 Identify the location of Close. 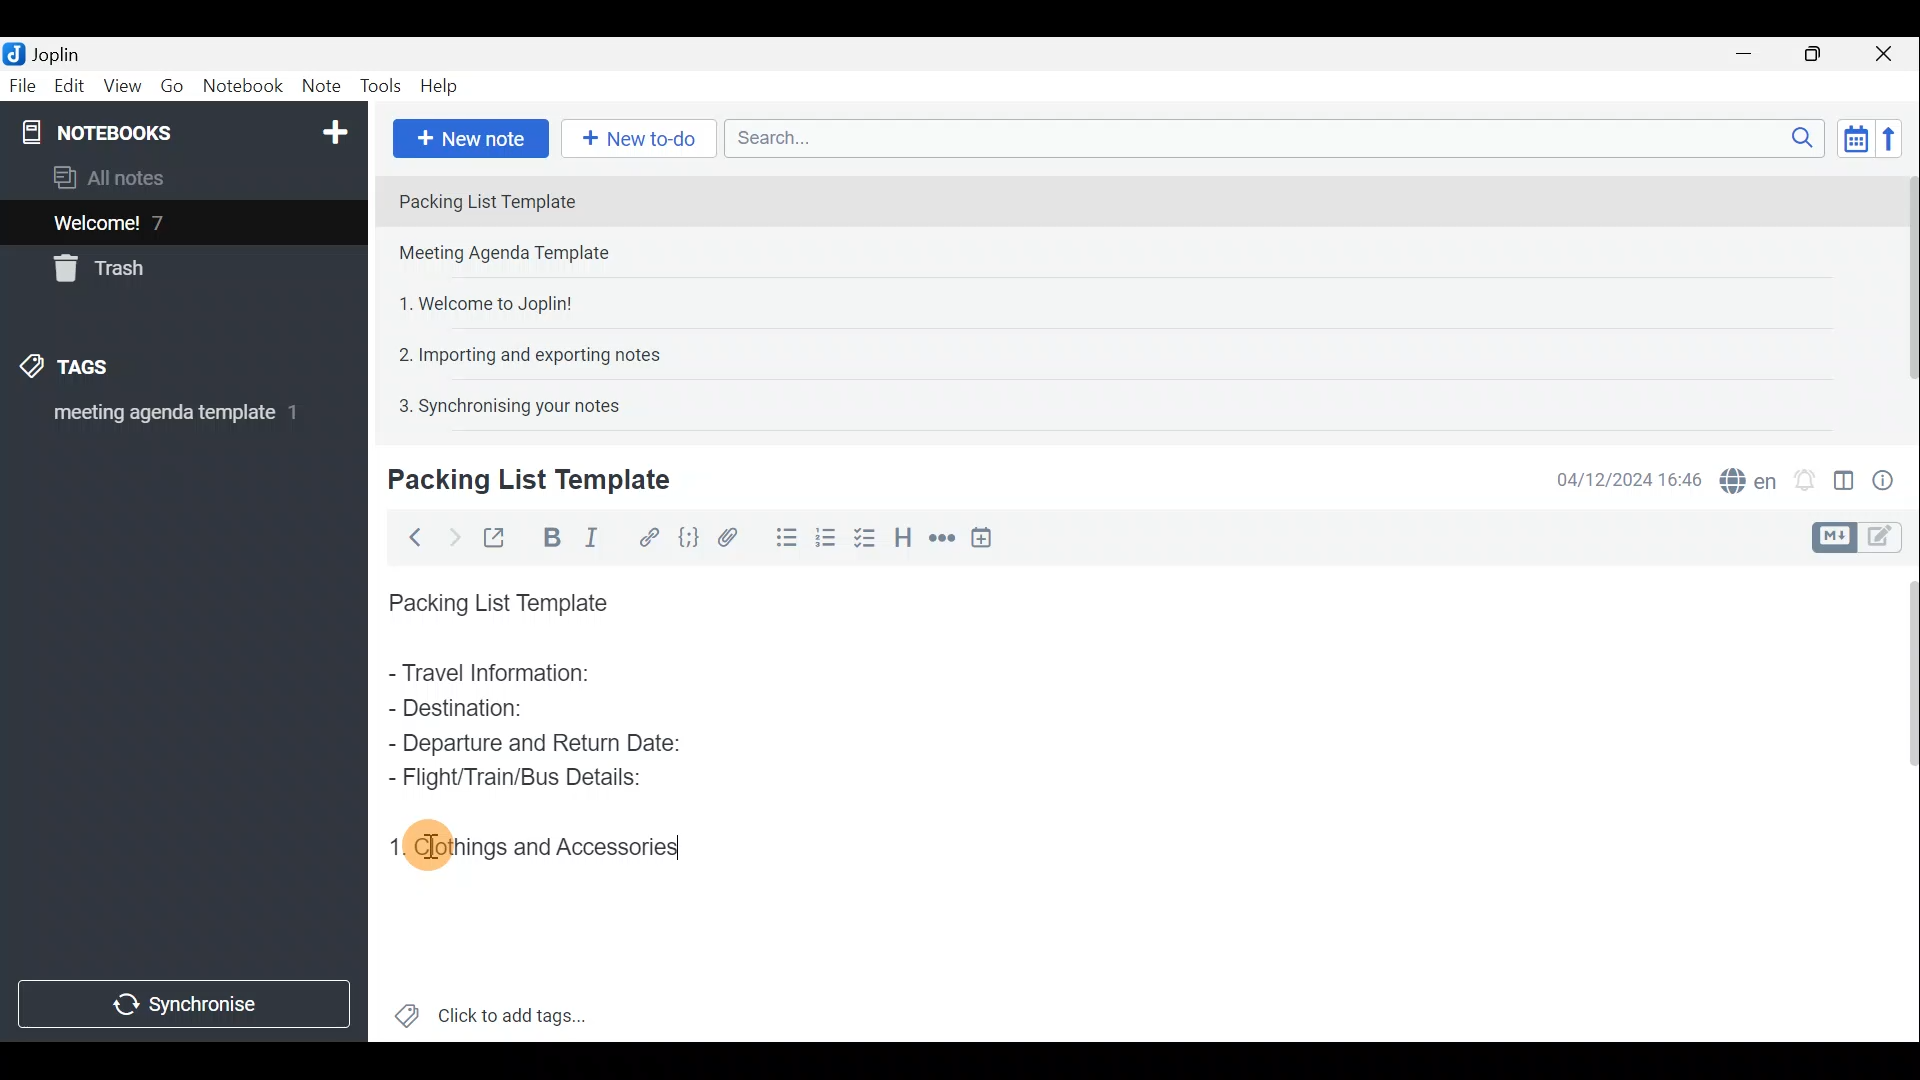
(1890, 53).